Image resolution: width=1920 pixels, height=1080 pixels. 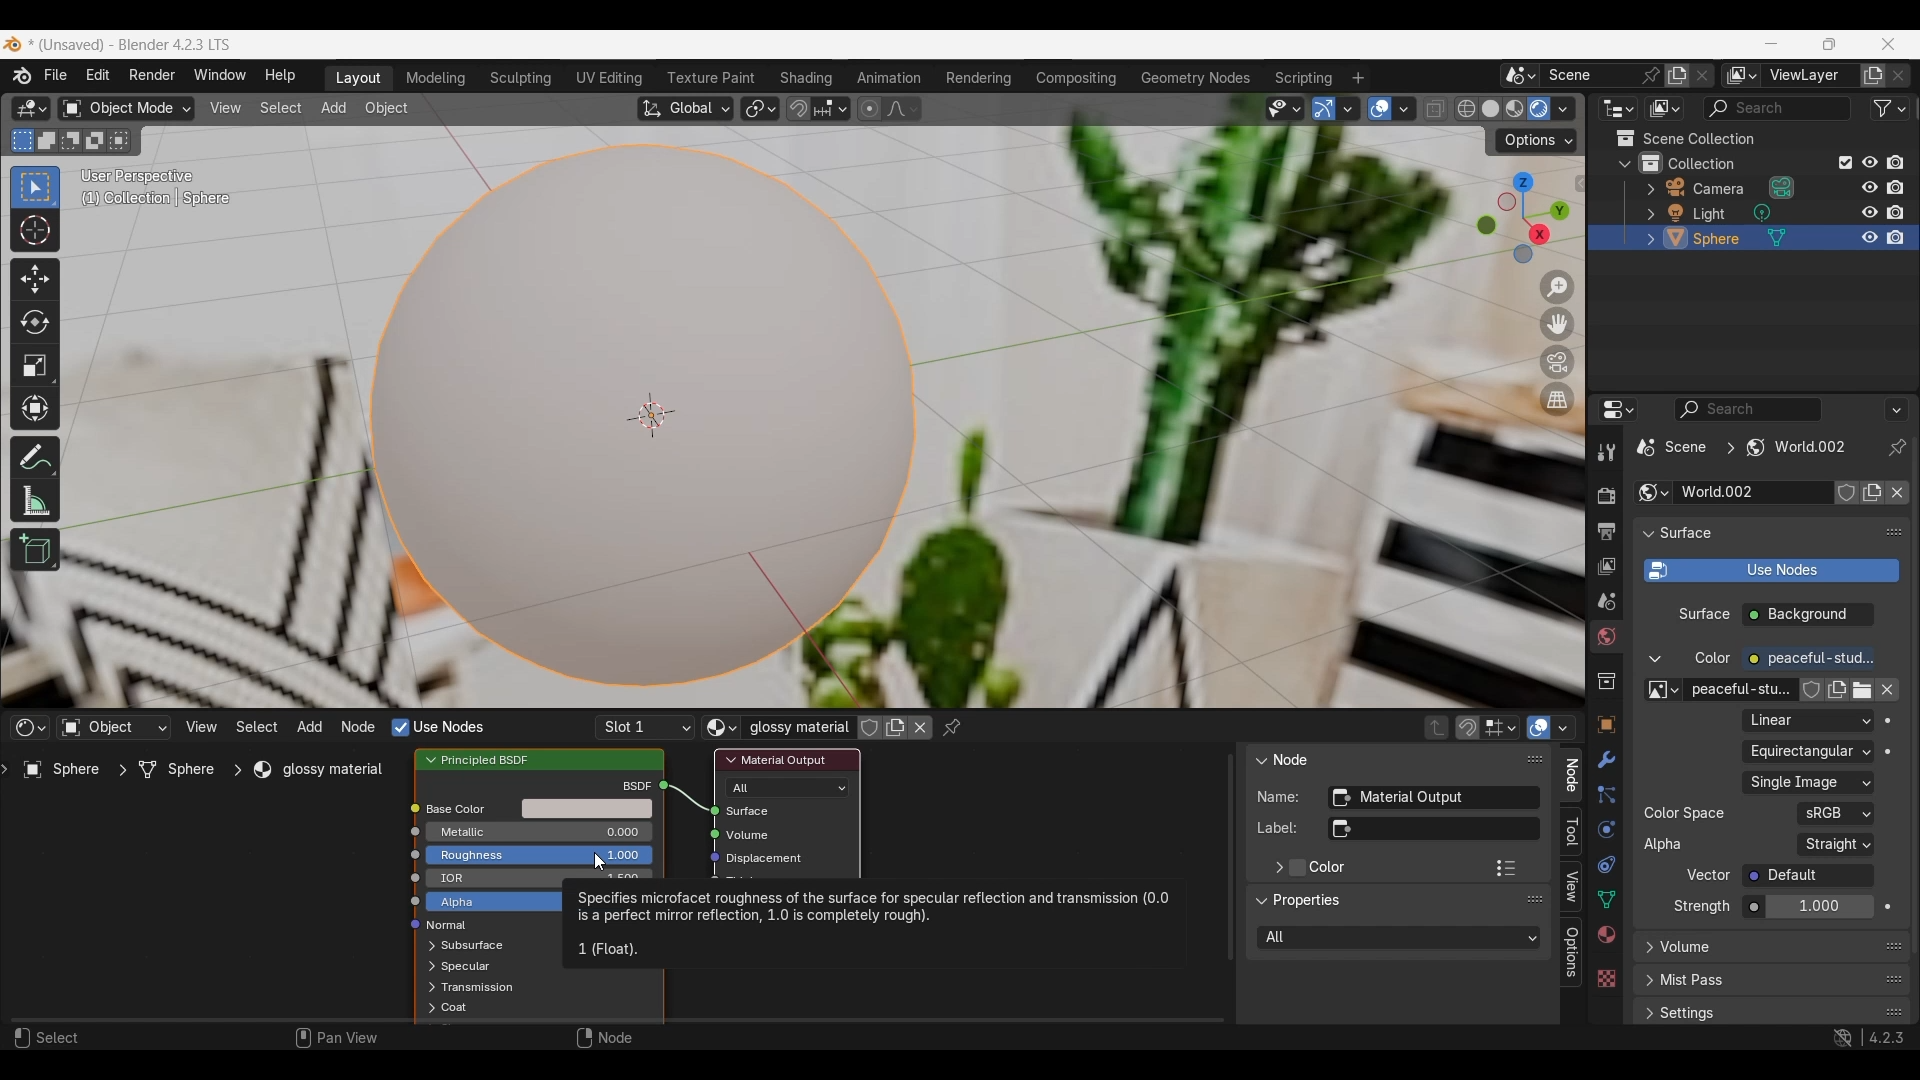 What do you see at coordinates (1835, 690) in the screenshot?
I see `Add new color` at bounding box center [1835, 690].